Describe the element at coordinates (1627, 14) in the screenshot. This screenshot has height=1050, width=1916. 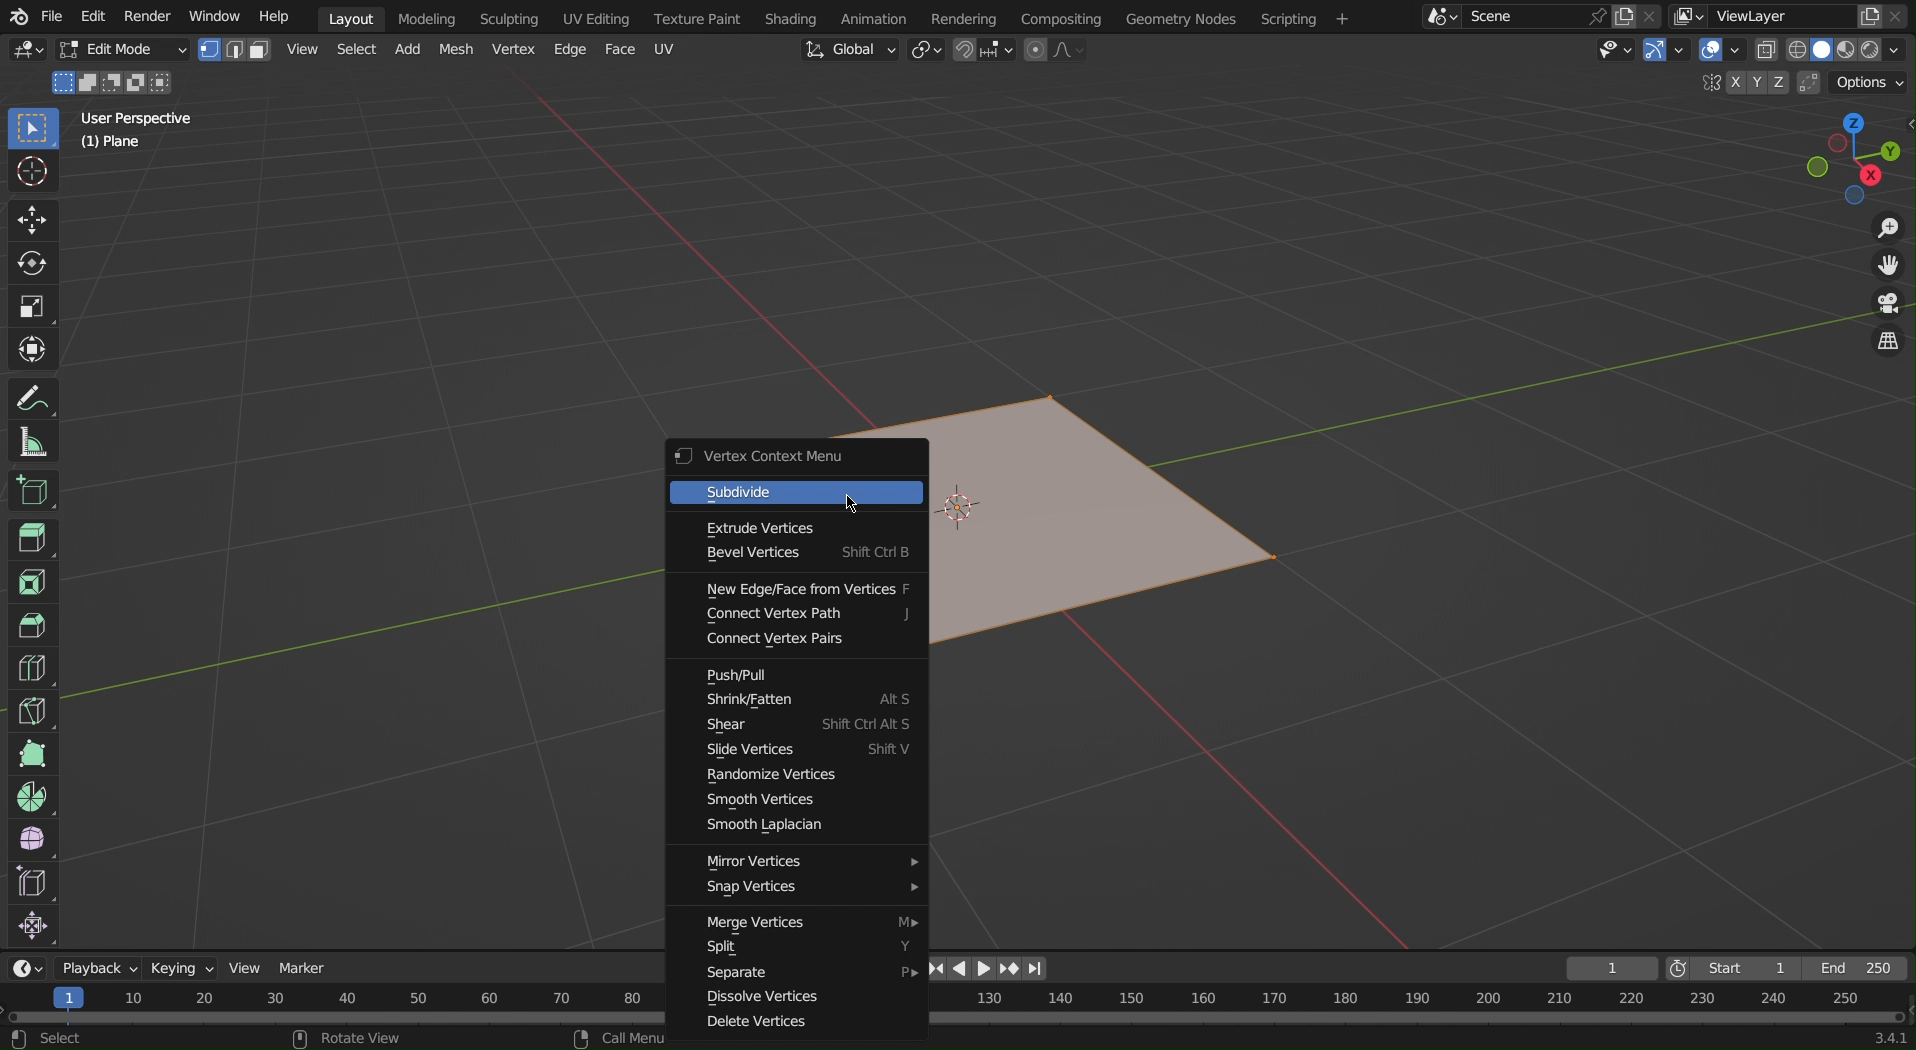
I see `copy` at that location.